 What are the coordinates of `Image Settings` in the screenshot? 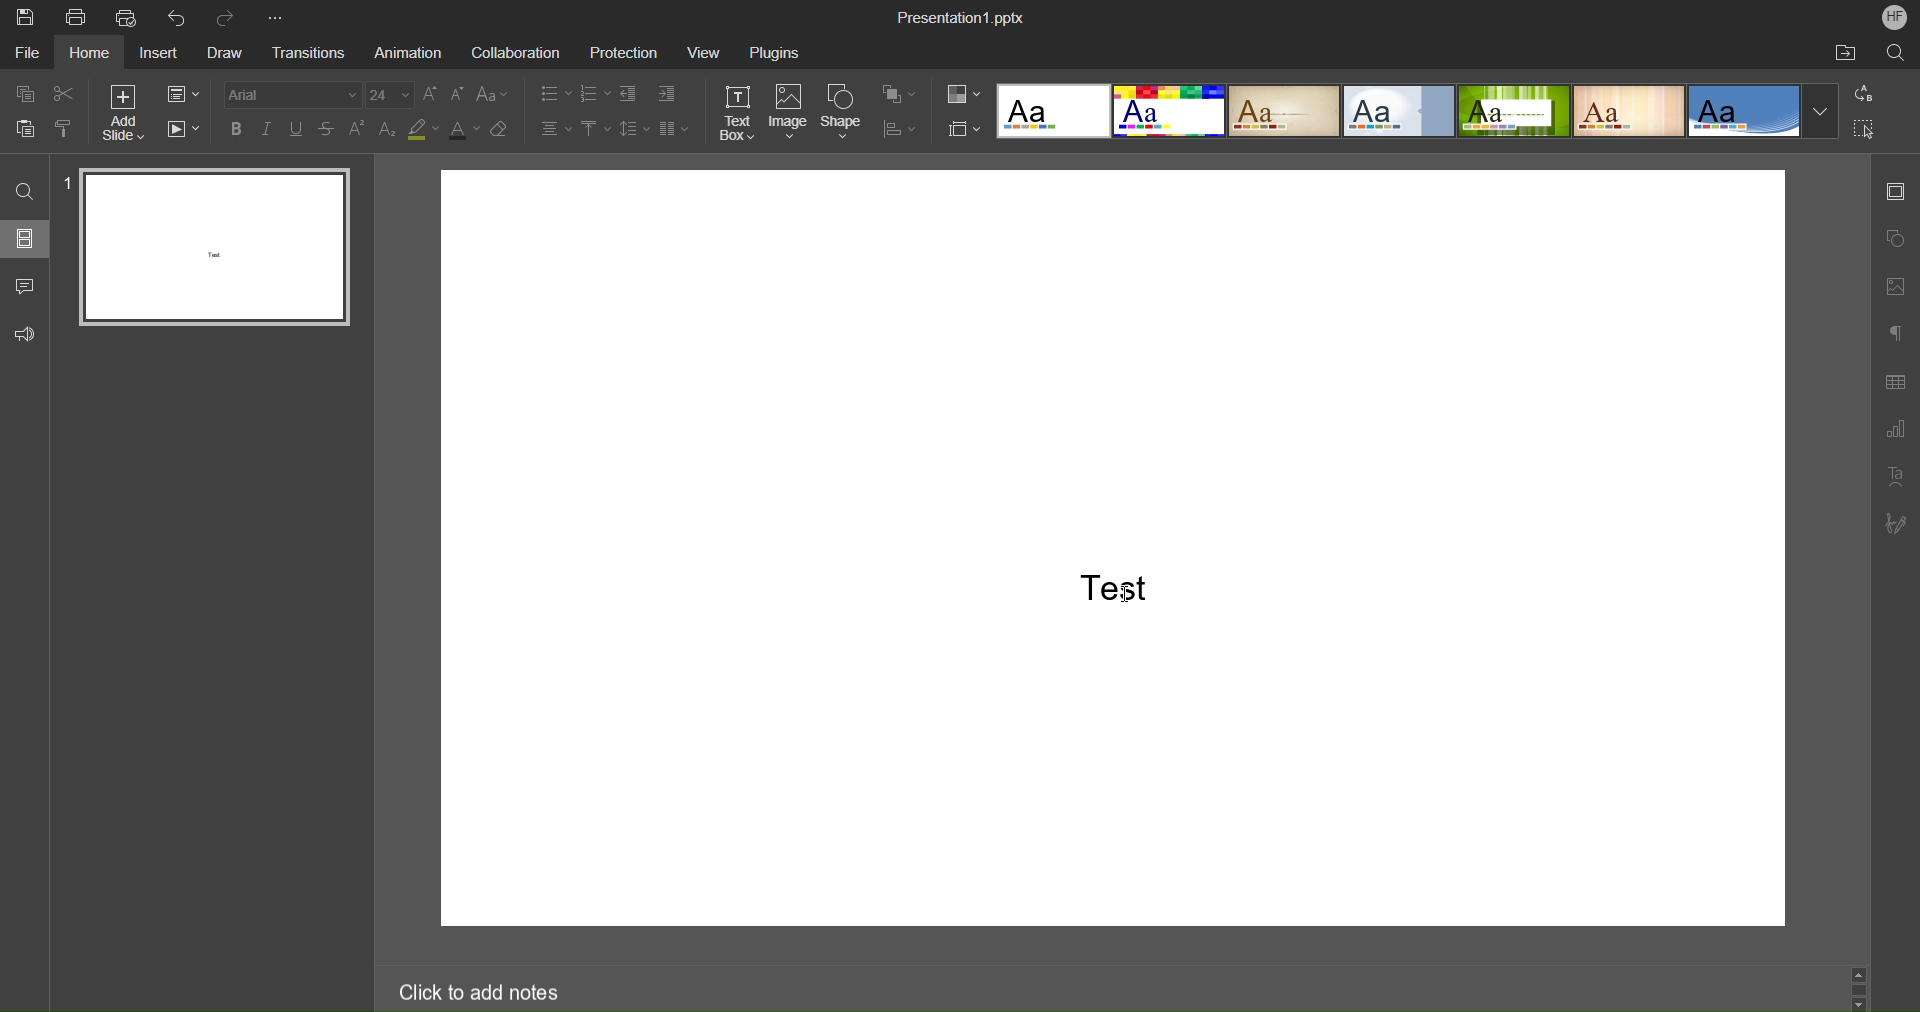 It's located at (1895, 287).